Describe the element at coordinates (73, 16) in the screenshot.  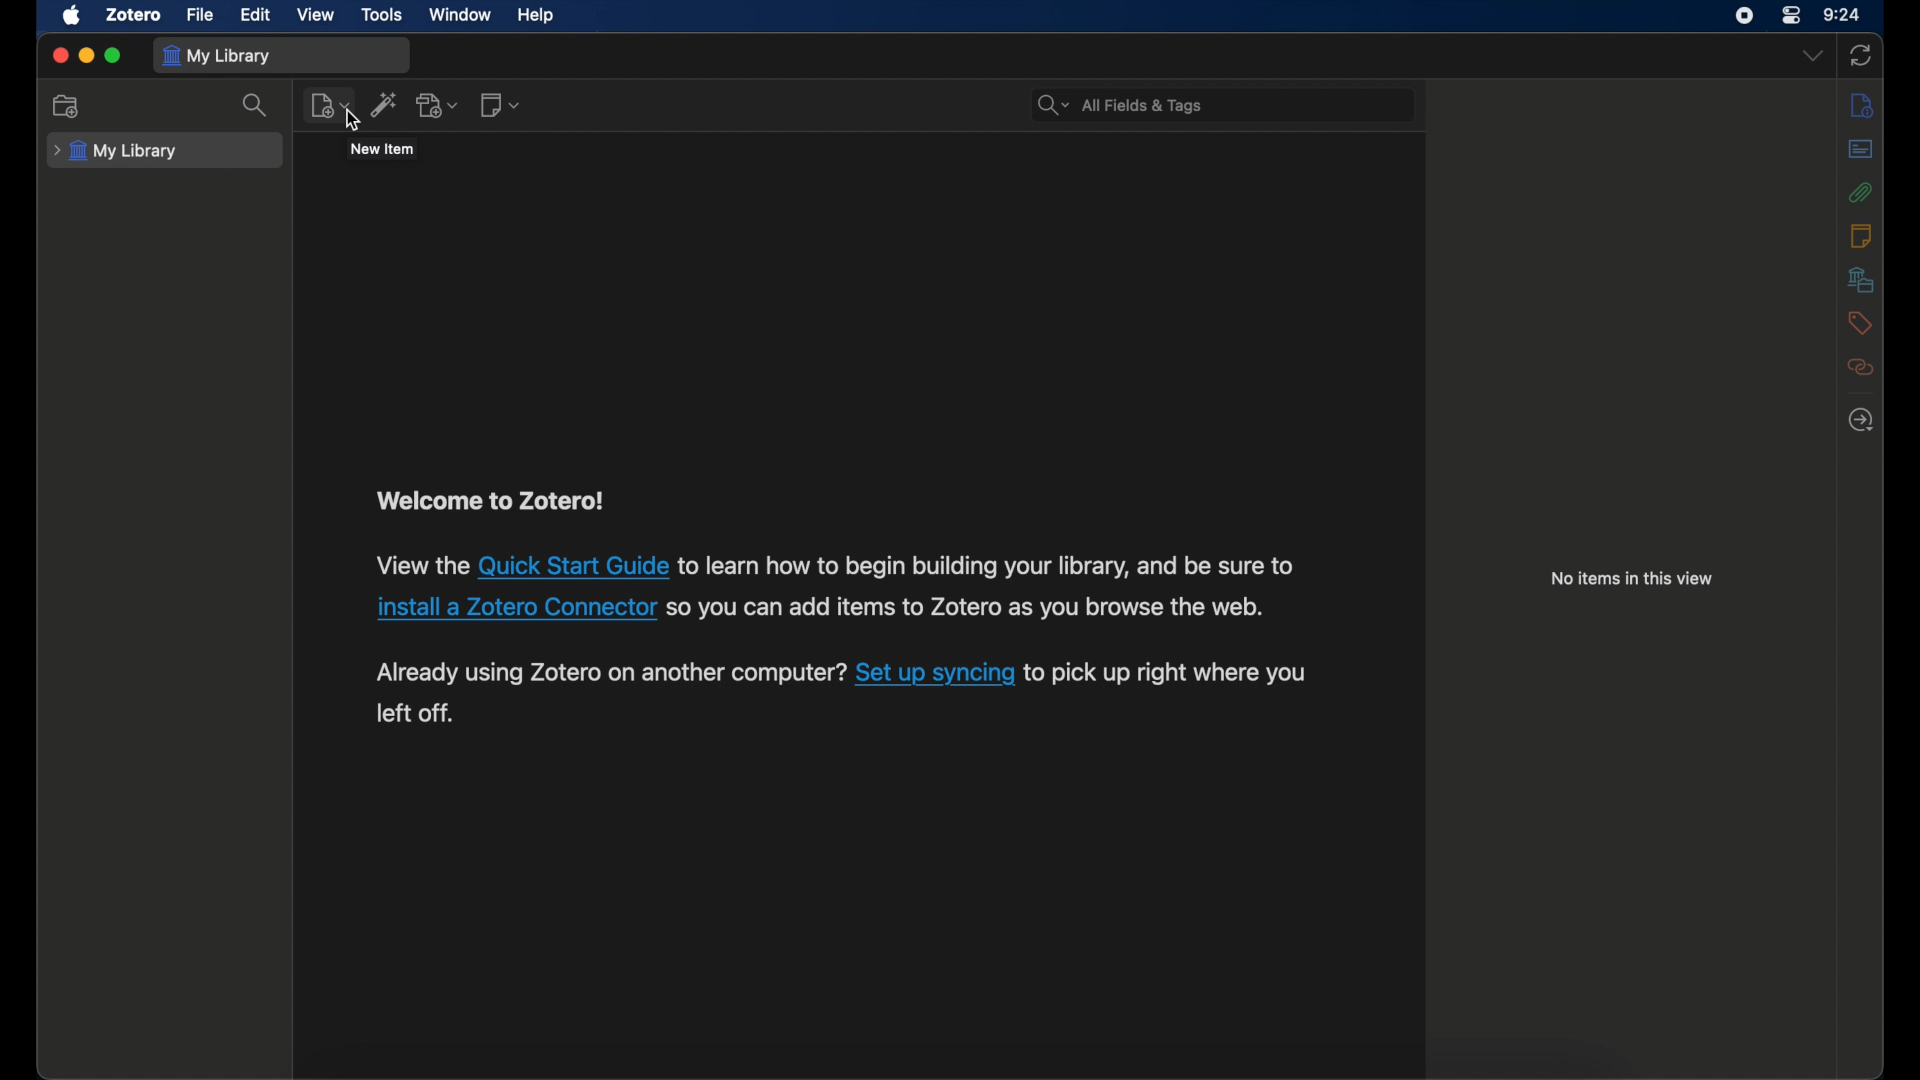
I see `apple icon` at that location.